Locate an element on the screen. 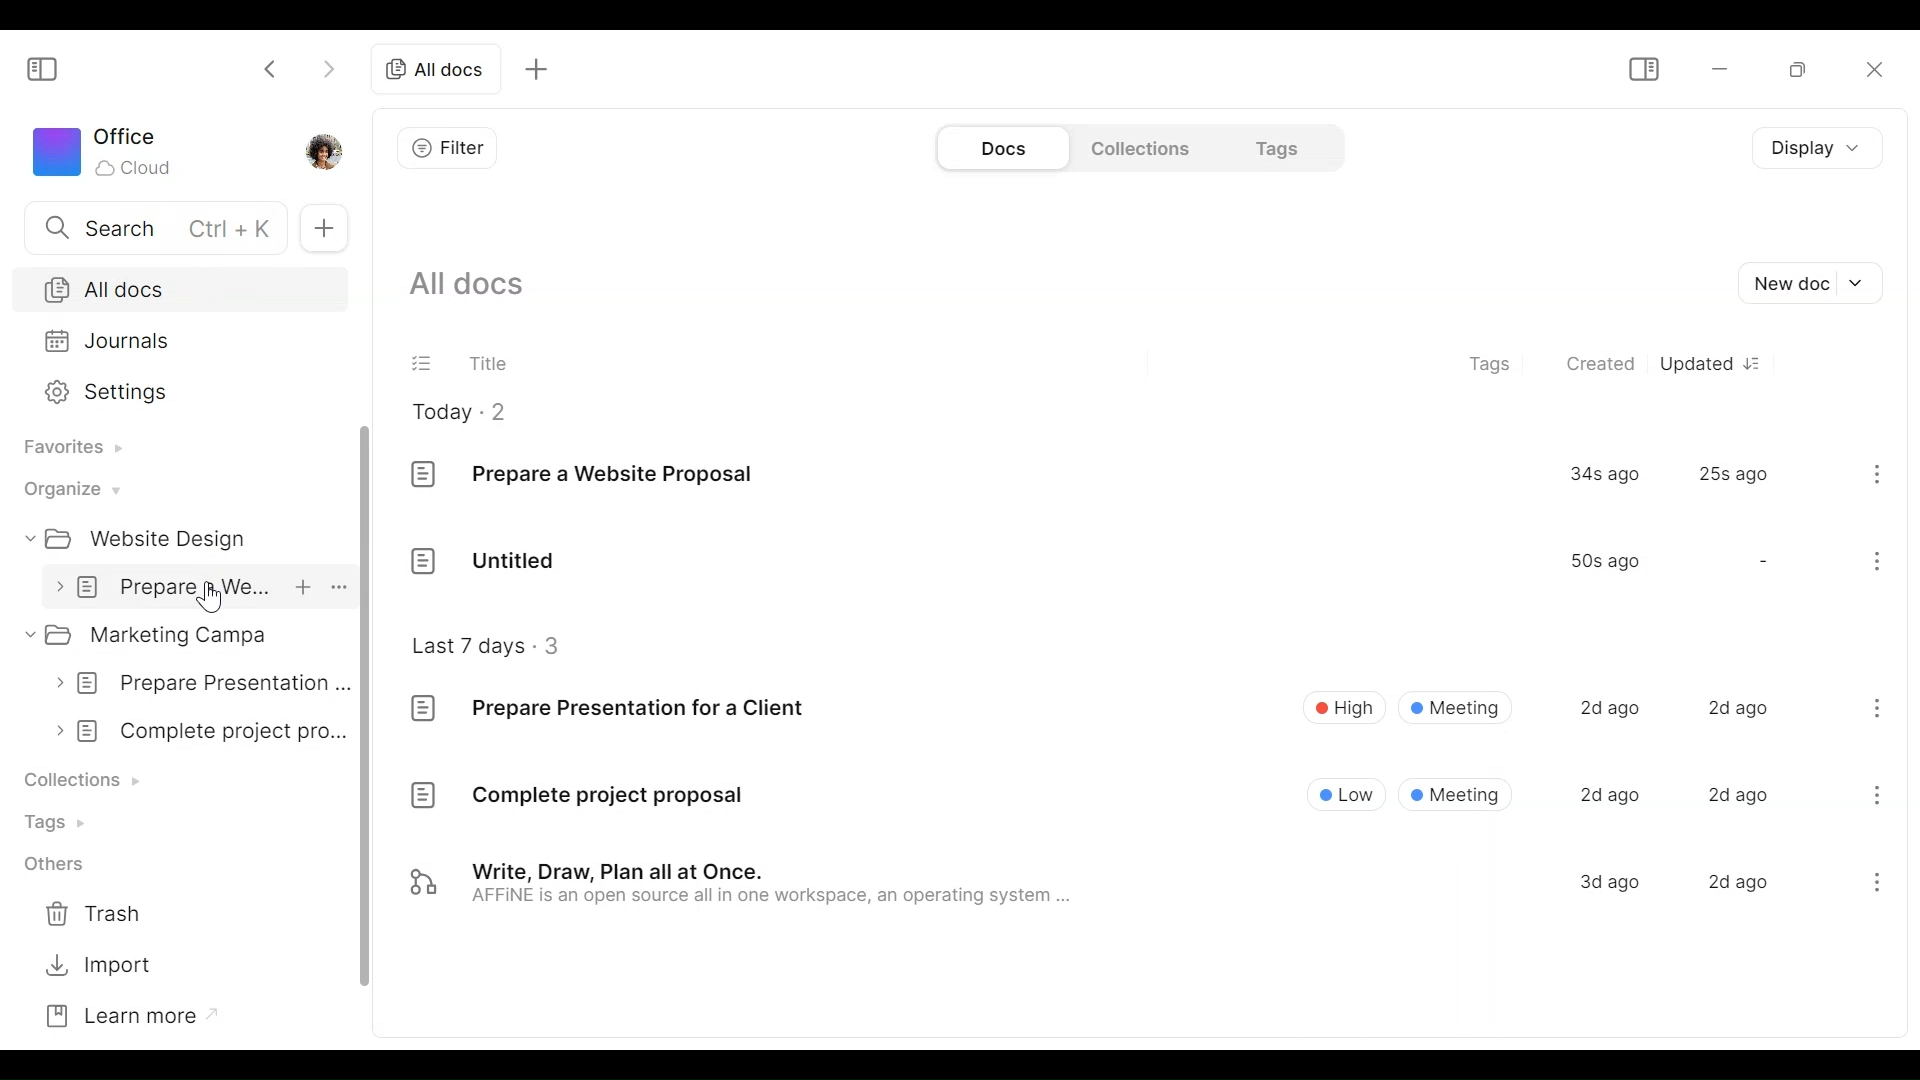 The height and width of the screenshot is (1080, 1920). Restore is located at coordinates (1802, 68).